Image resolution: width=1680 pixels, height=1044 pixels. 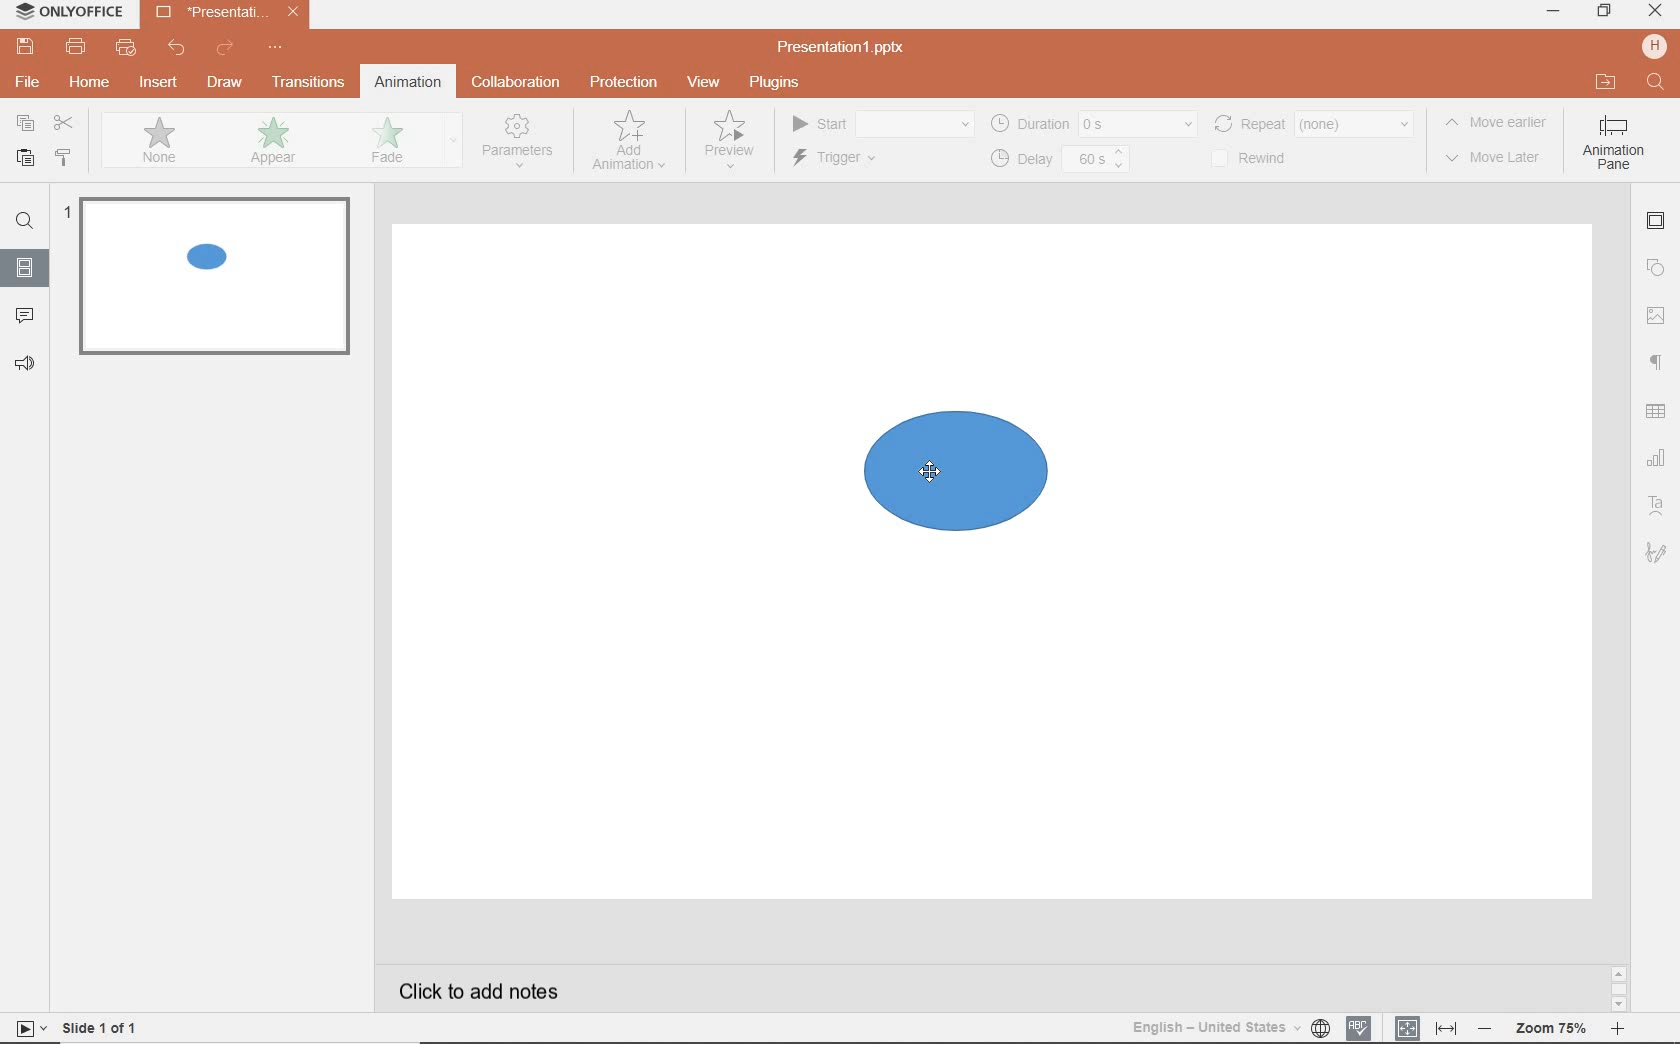 I want to click on comments, so click(x=26, y=316).